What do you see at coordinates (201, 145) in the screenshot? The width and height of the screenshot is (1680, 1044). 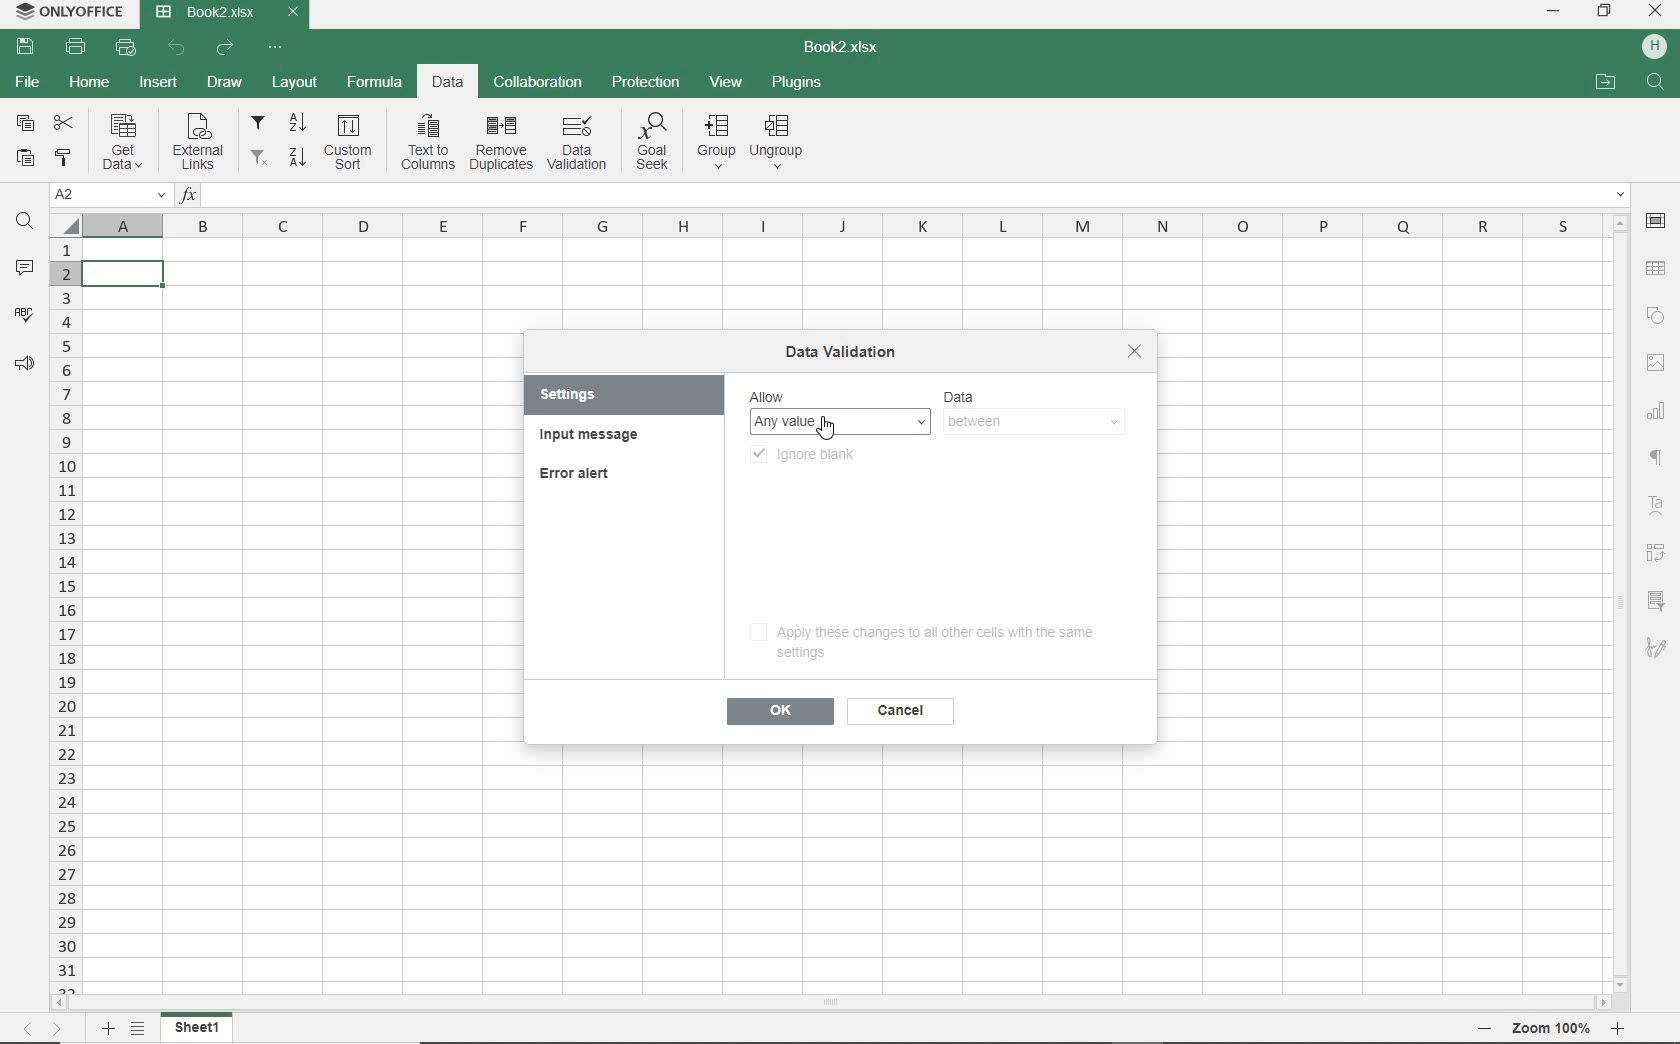 I see `external links` at bounding box center [201, 145].